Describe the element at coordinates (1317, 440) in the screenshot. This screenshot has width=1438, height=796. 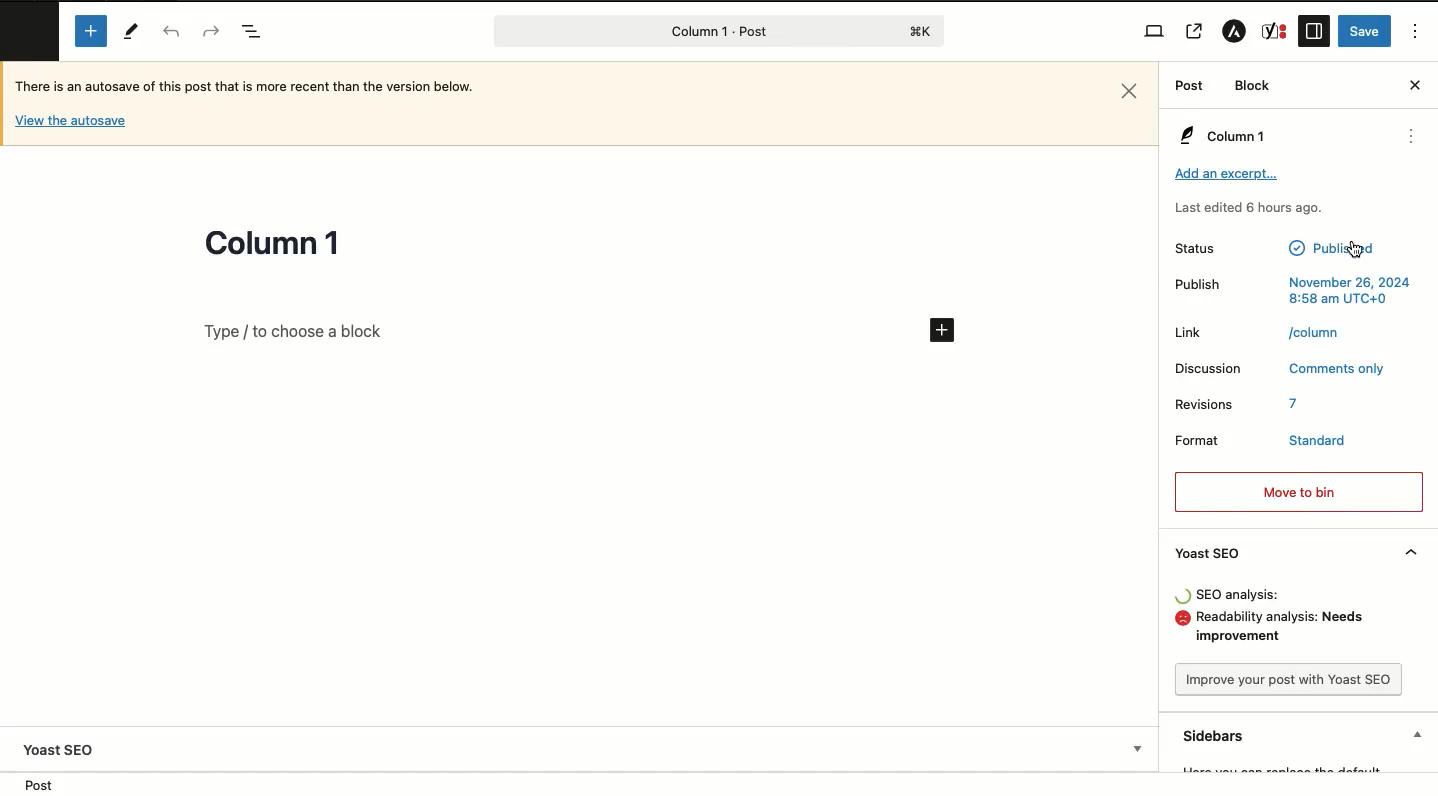
I see `Standard` at that location.